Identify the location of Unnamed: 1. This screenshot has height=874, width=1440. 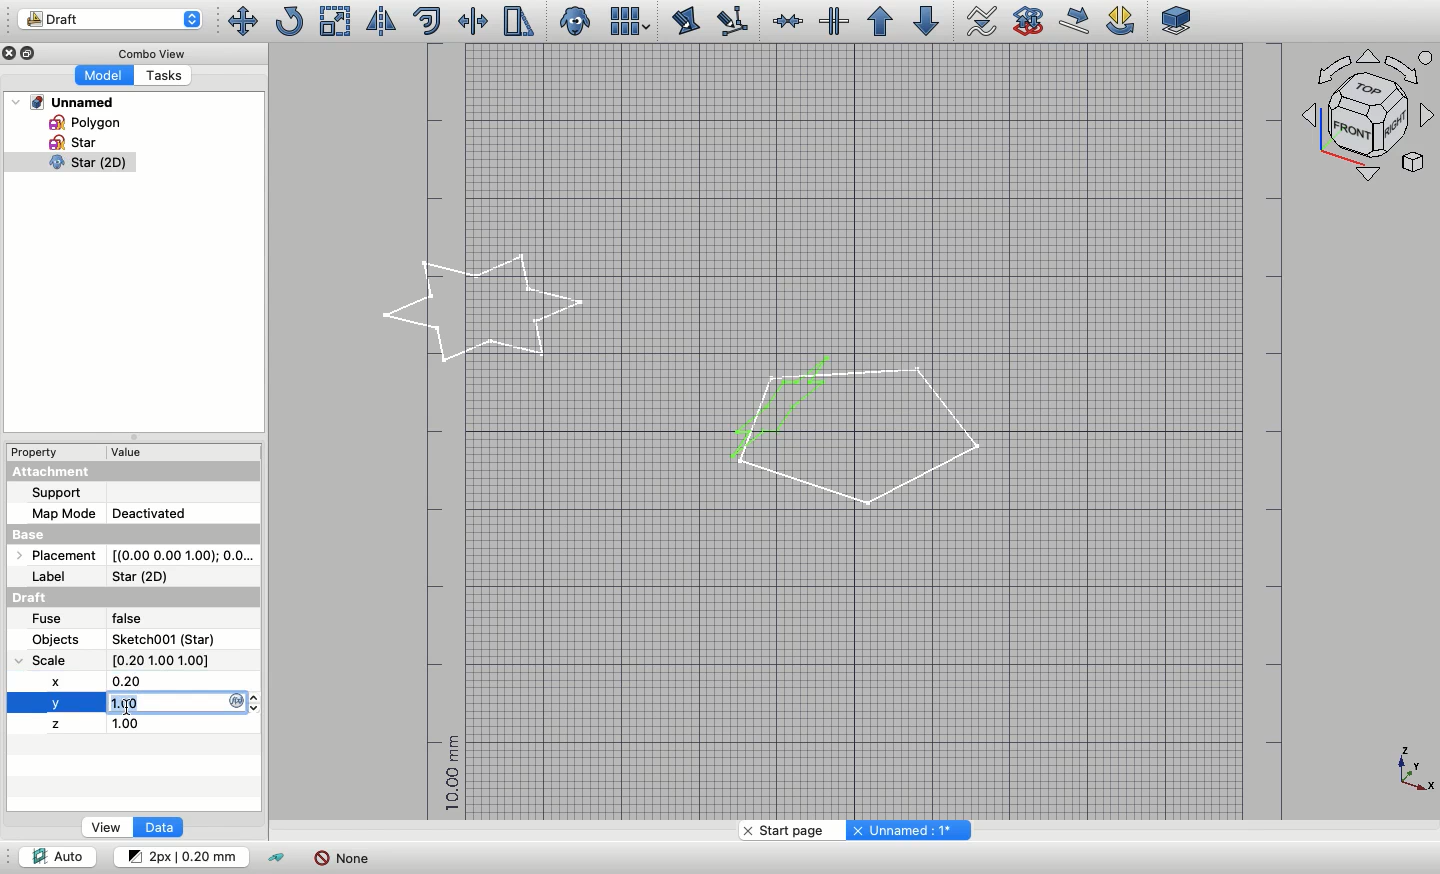
(906, 830).